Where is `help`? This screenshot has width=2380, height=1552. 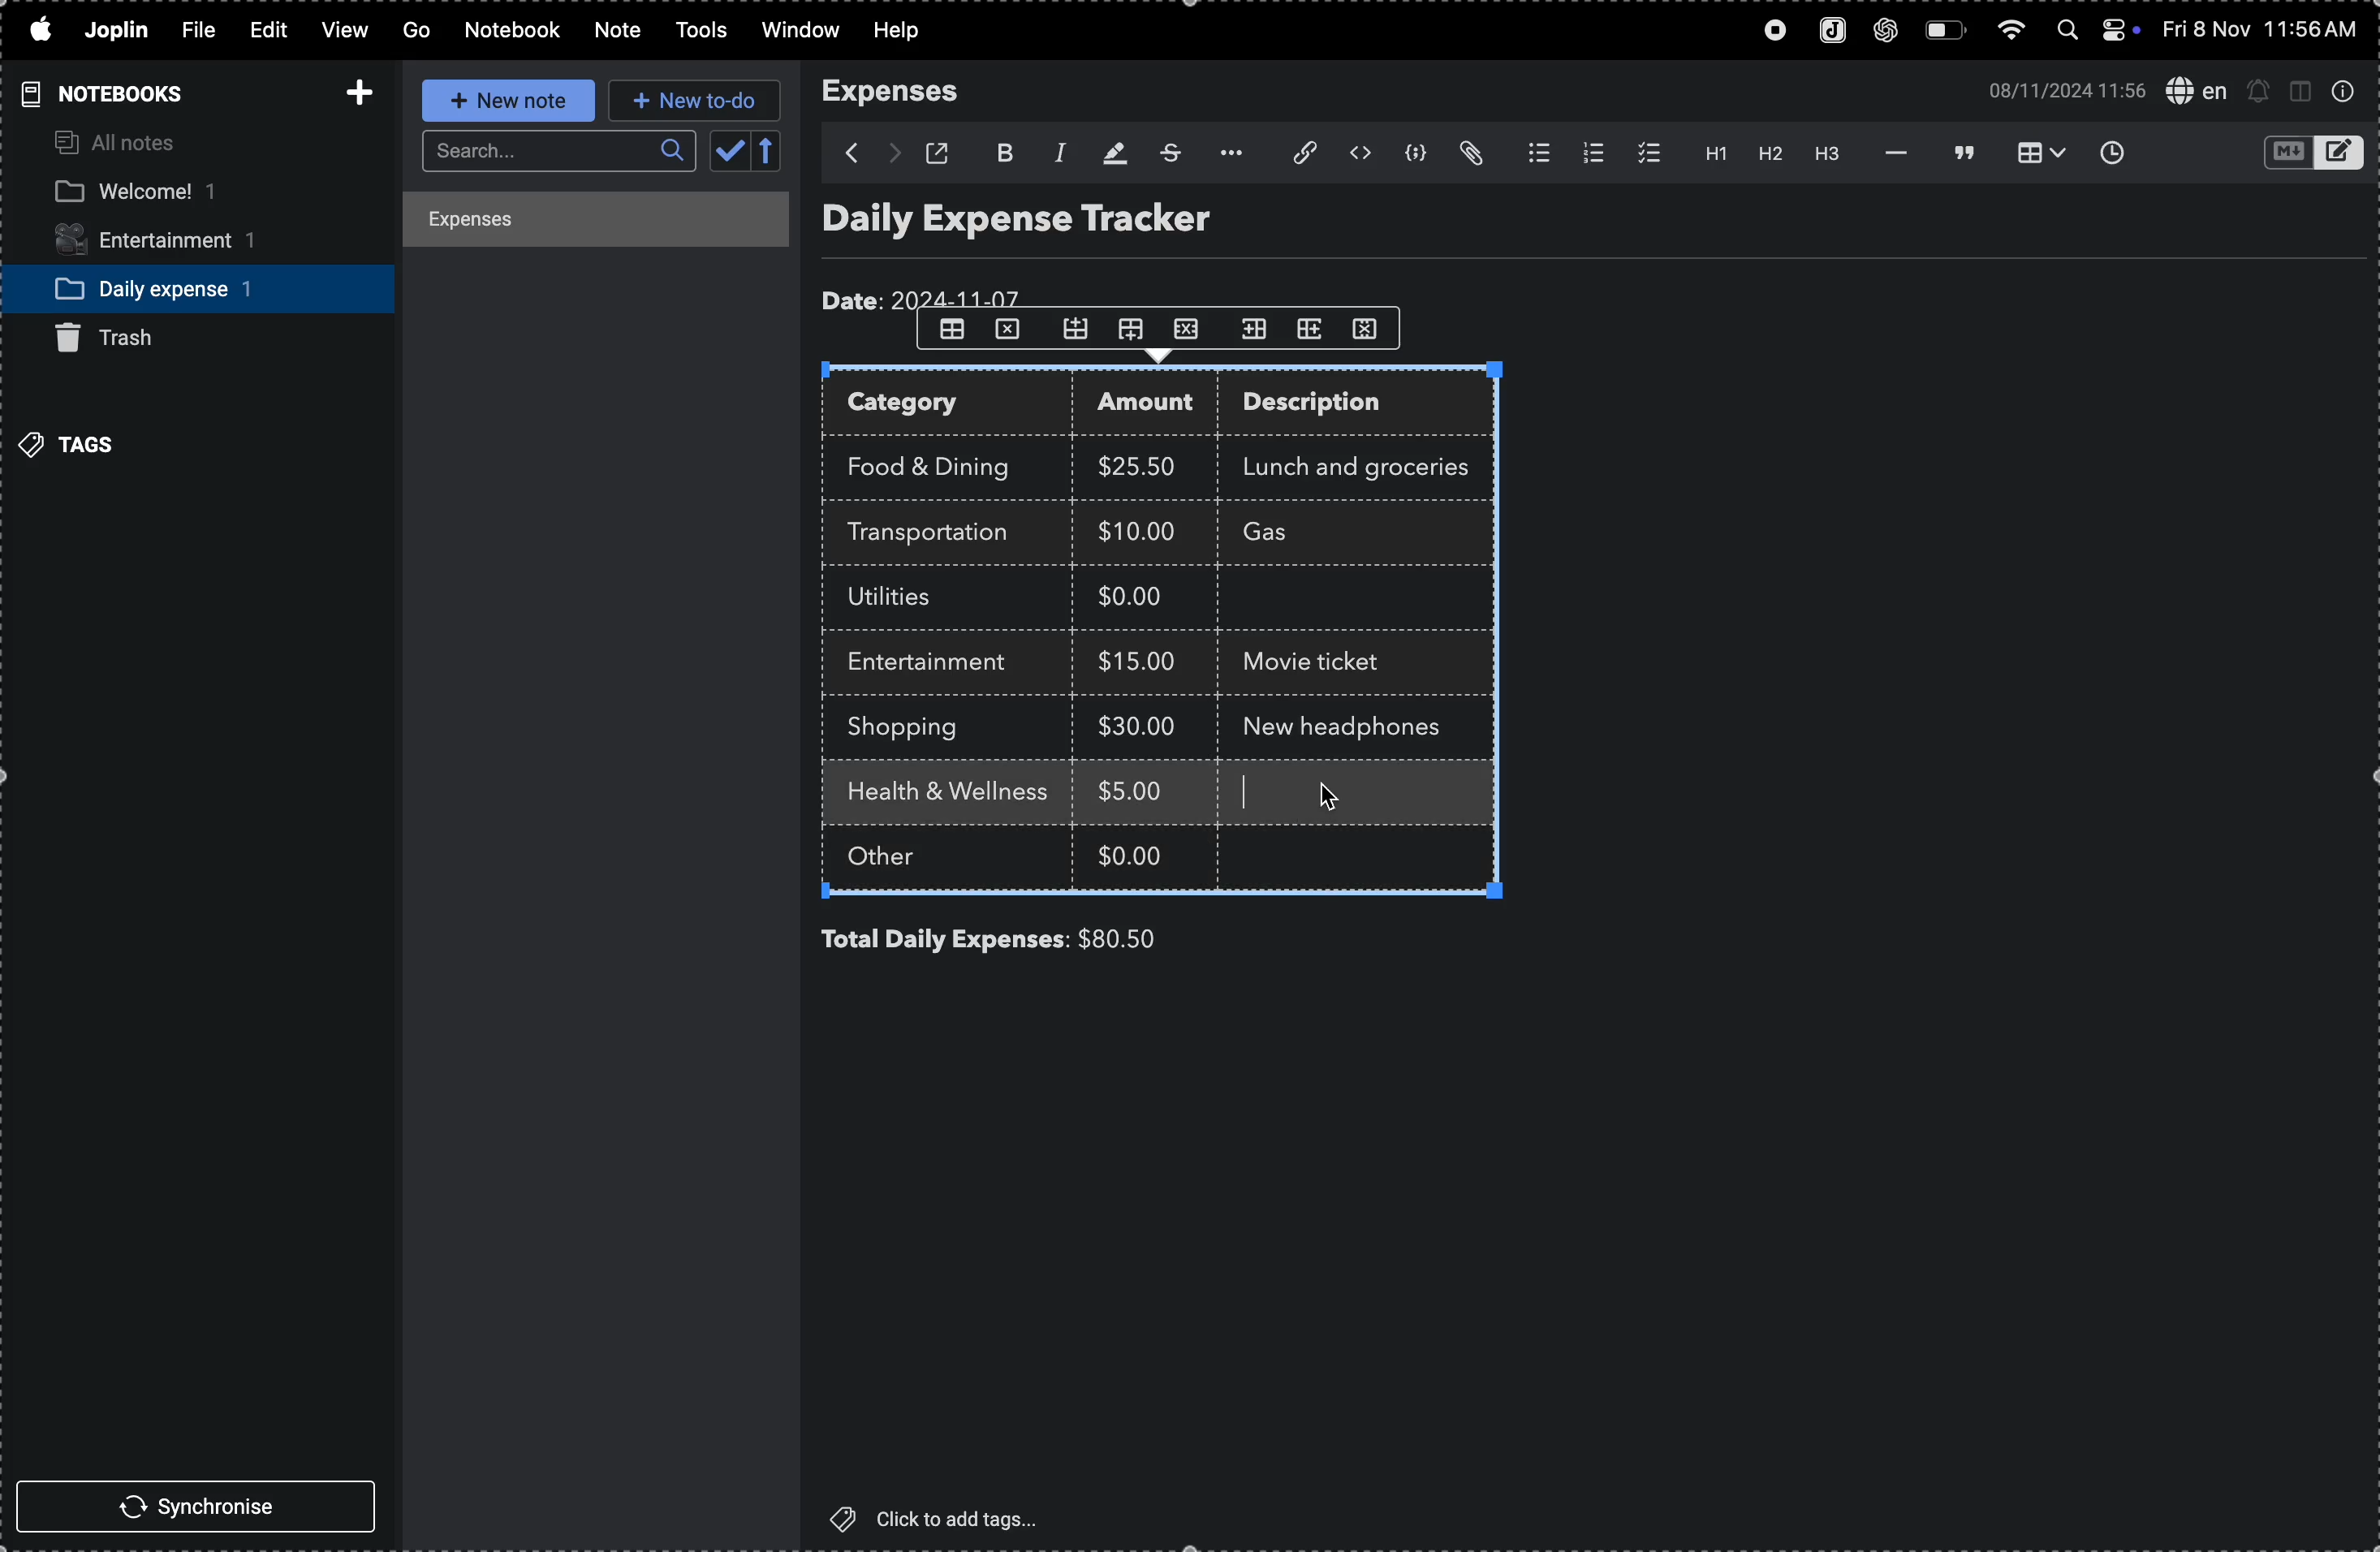
help is located at coordinates (909, 31).